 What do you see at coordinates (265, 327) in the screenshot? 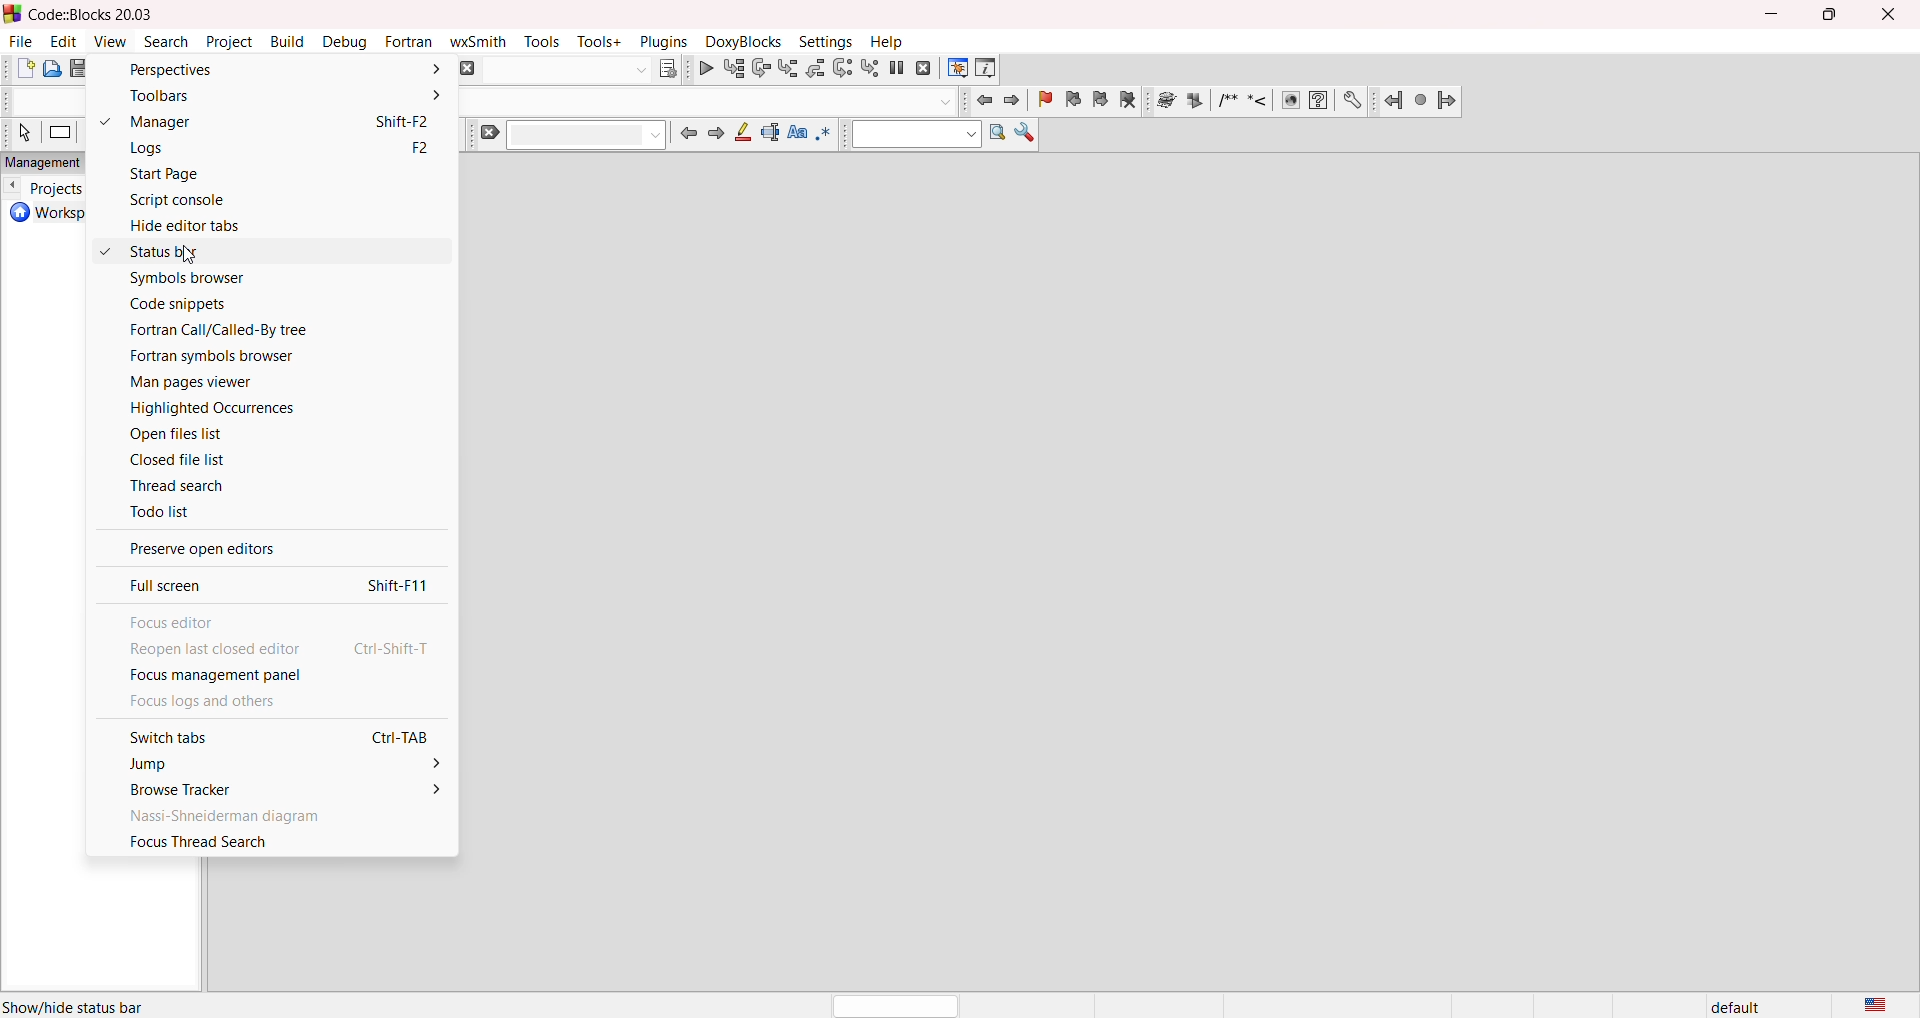
I see `fortran call/called-by tree` at bounding box center [265, 327].